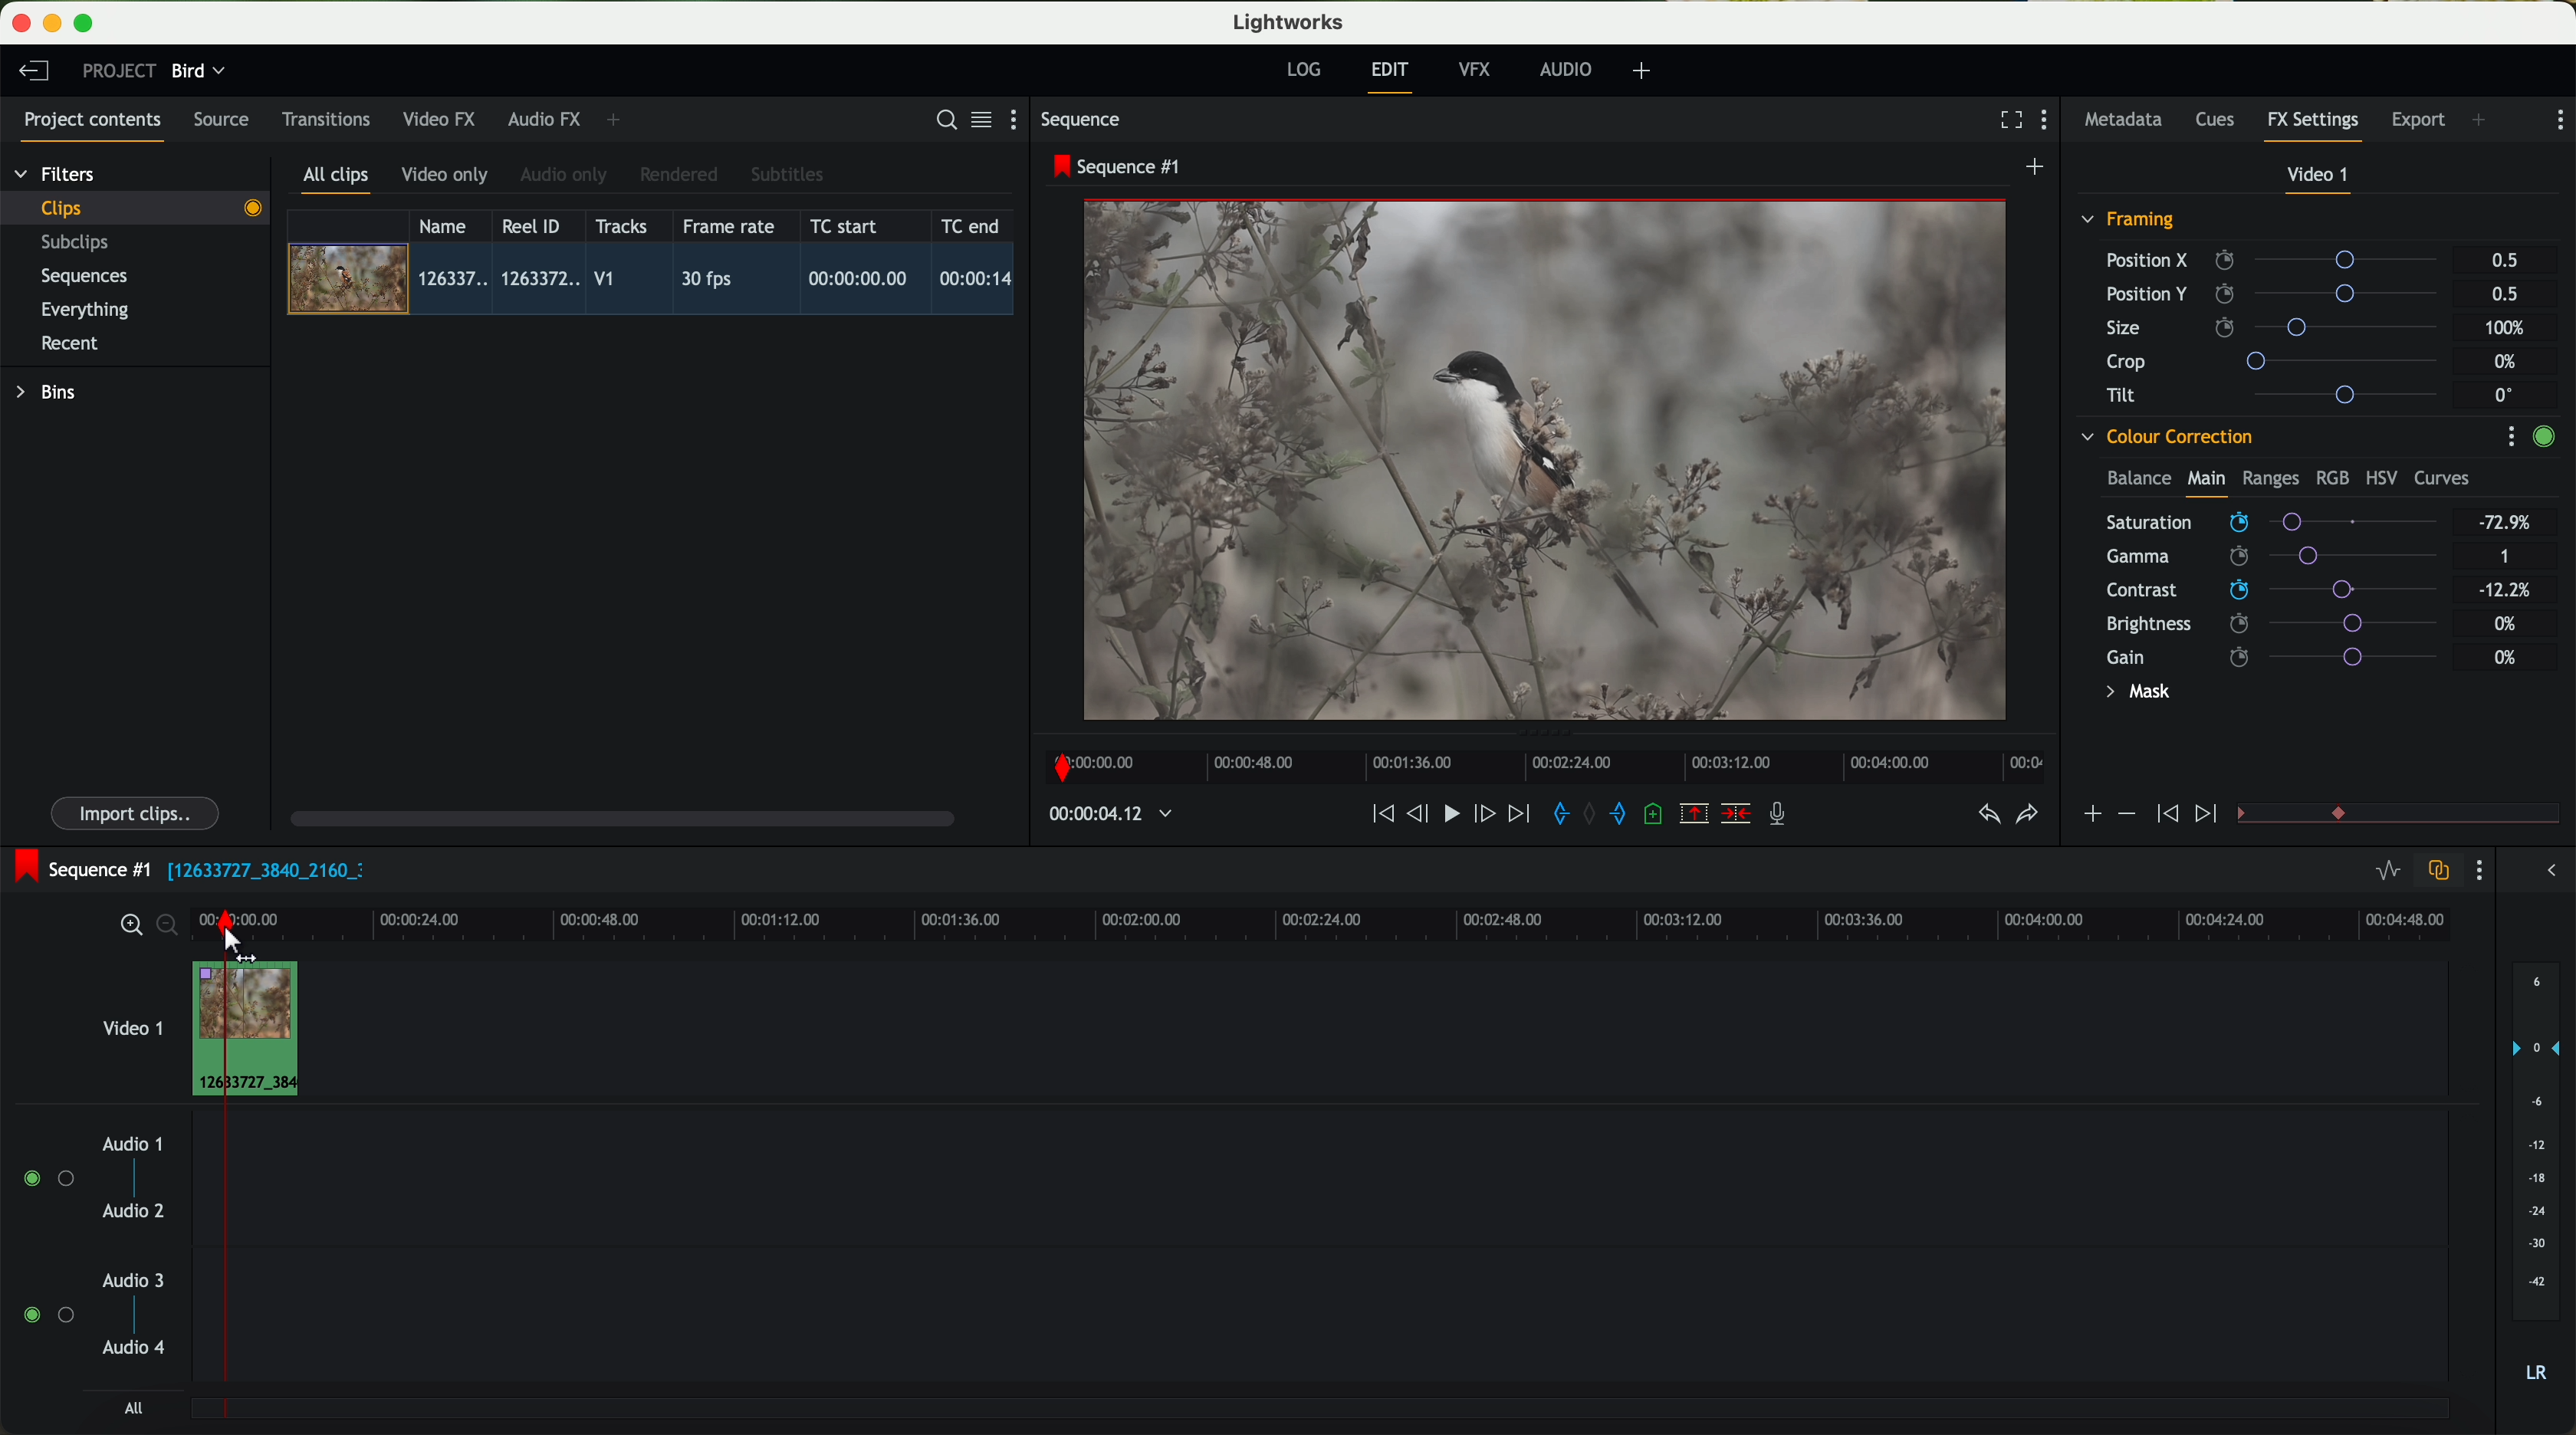 The height and width of the screenshot is (1435, 2576). What do you see at coordinates (2007, 119) in the screenshot?
I see `fullscreen` at bounding box center [2007, 119].